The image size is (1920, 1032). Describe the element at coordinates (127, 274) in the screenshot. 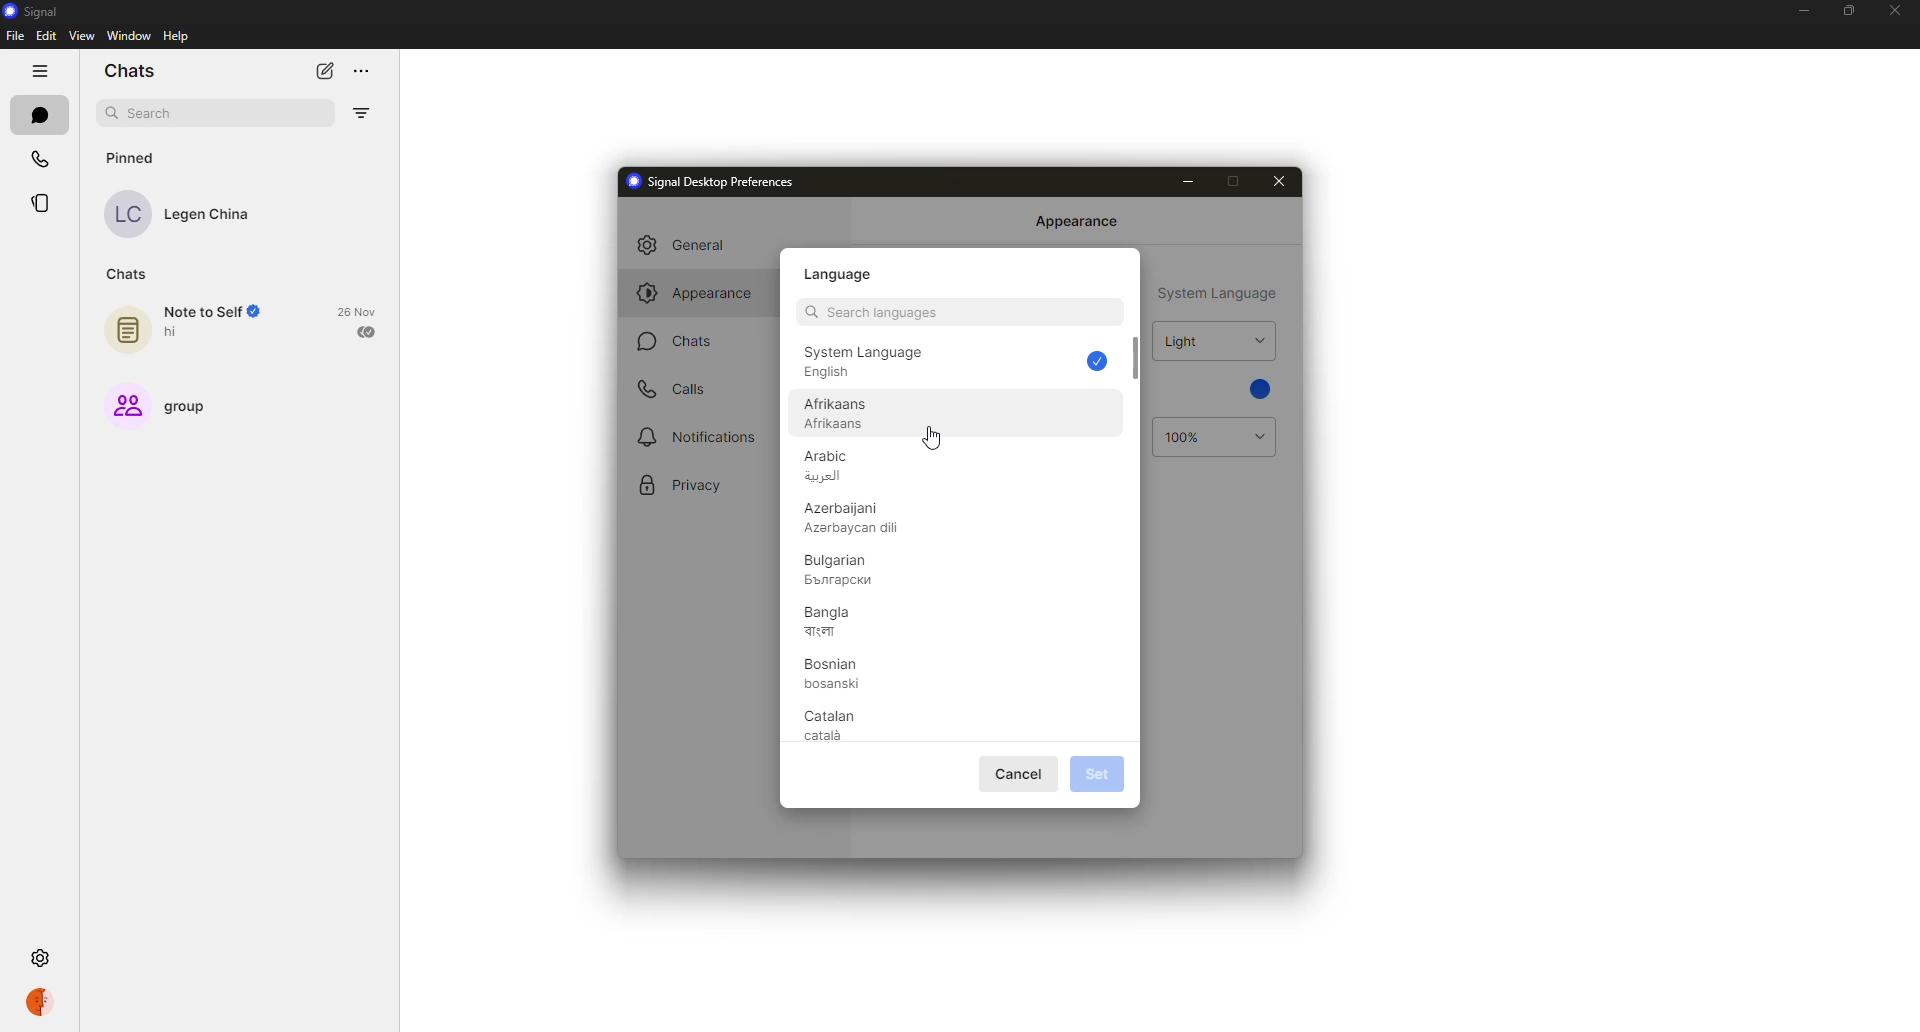

I see `chats` at that location.